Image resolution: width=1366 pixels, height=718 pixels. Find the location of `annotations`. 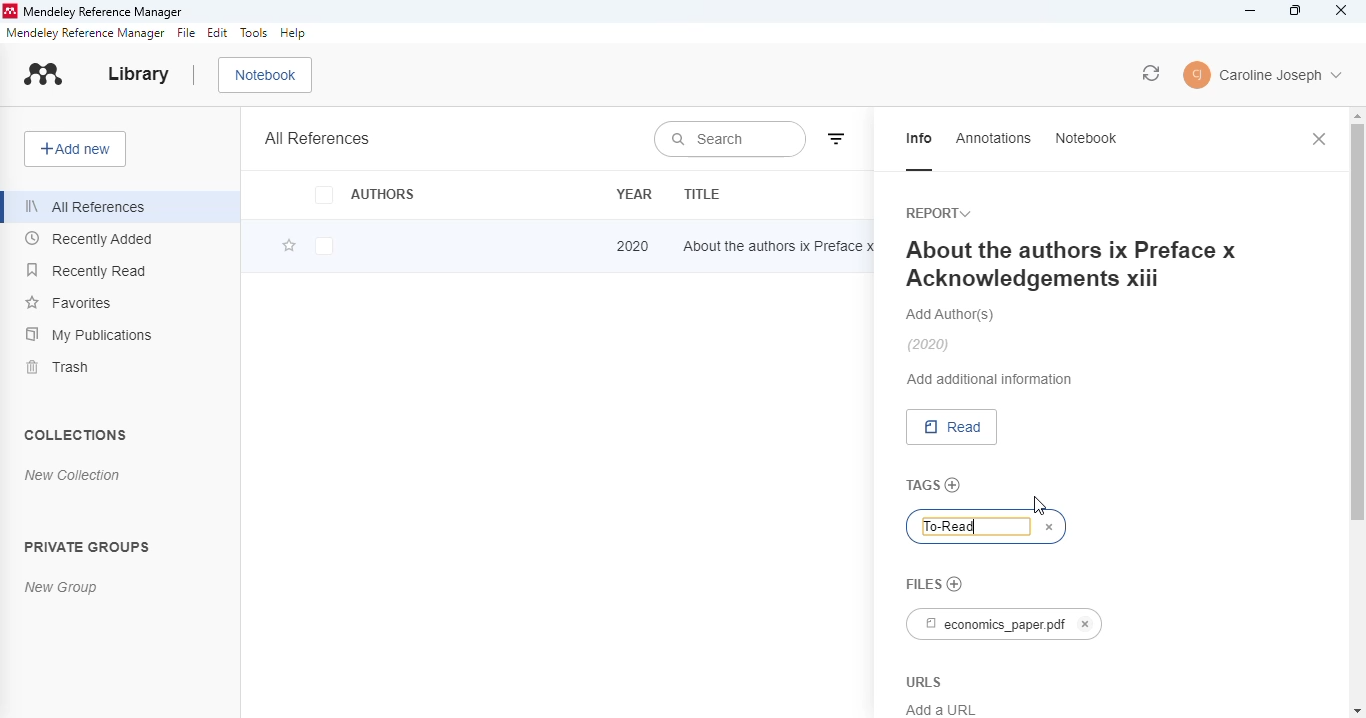

annotations is located at coordinates (993, 137).